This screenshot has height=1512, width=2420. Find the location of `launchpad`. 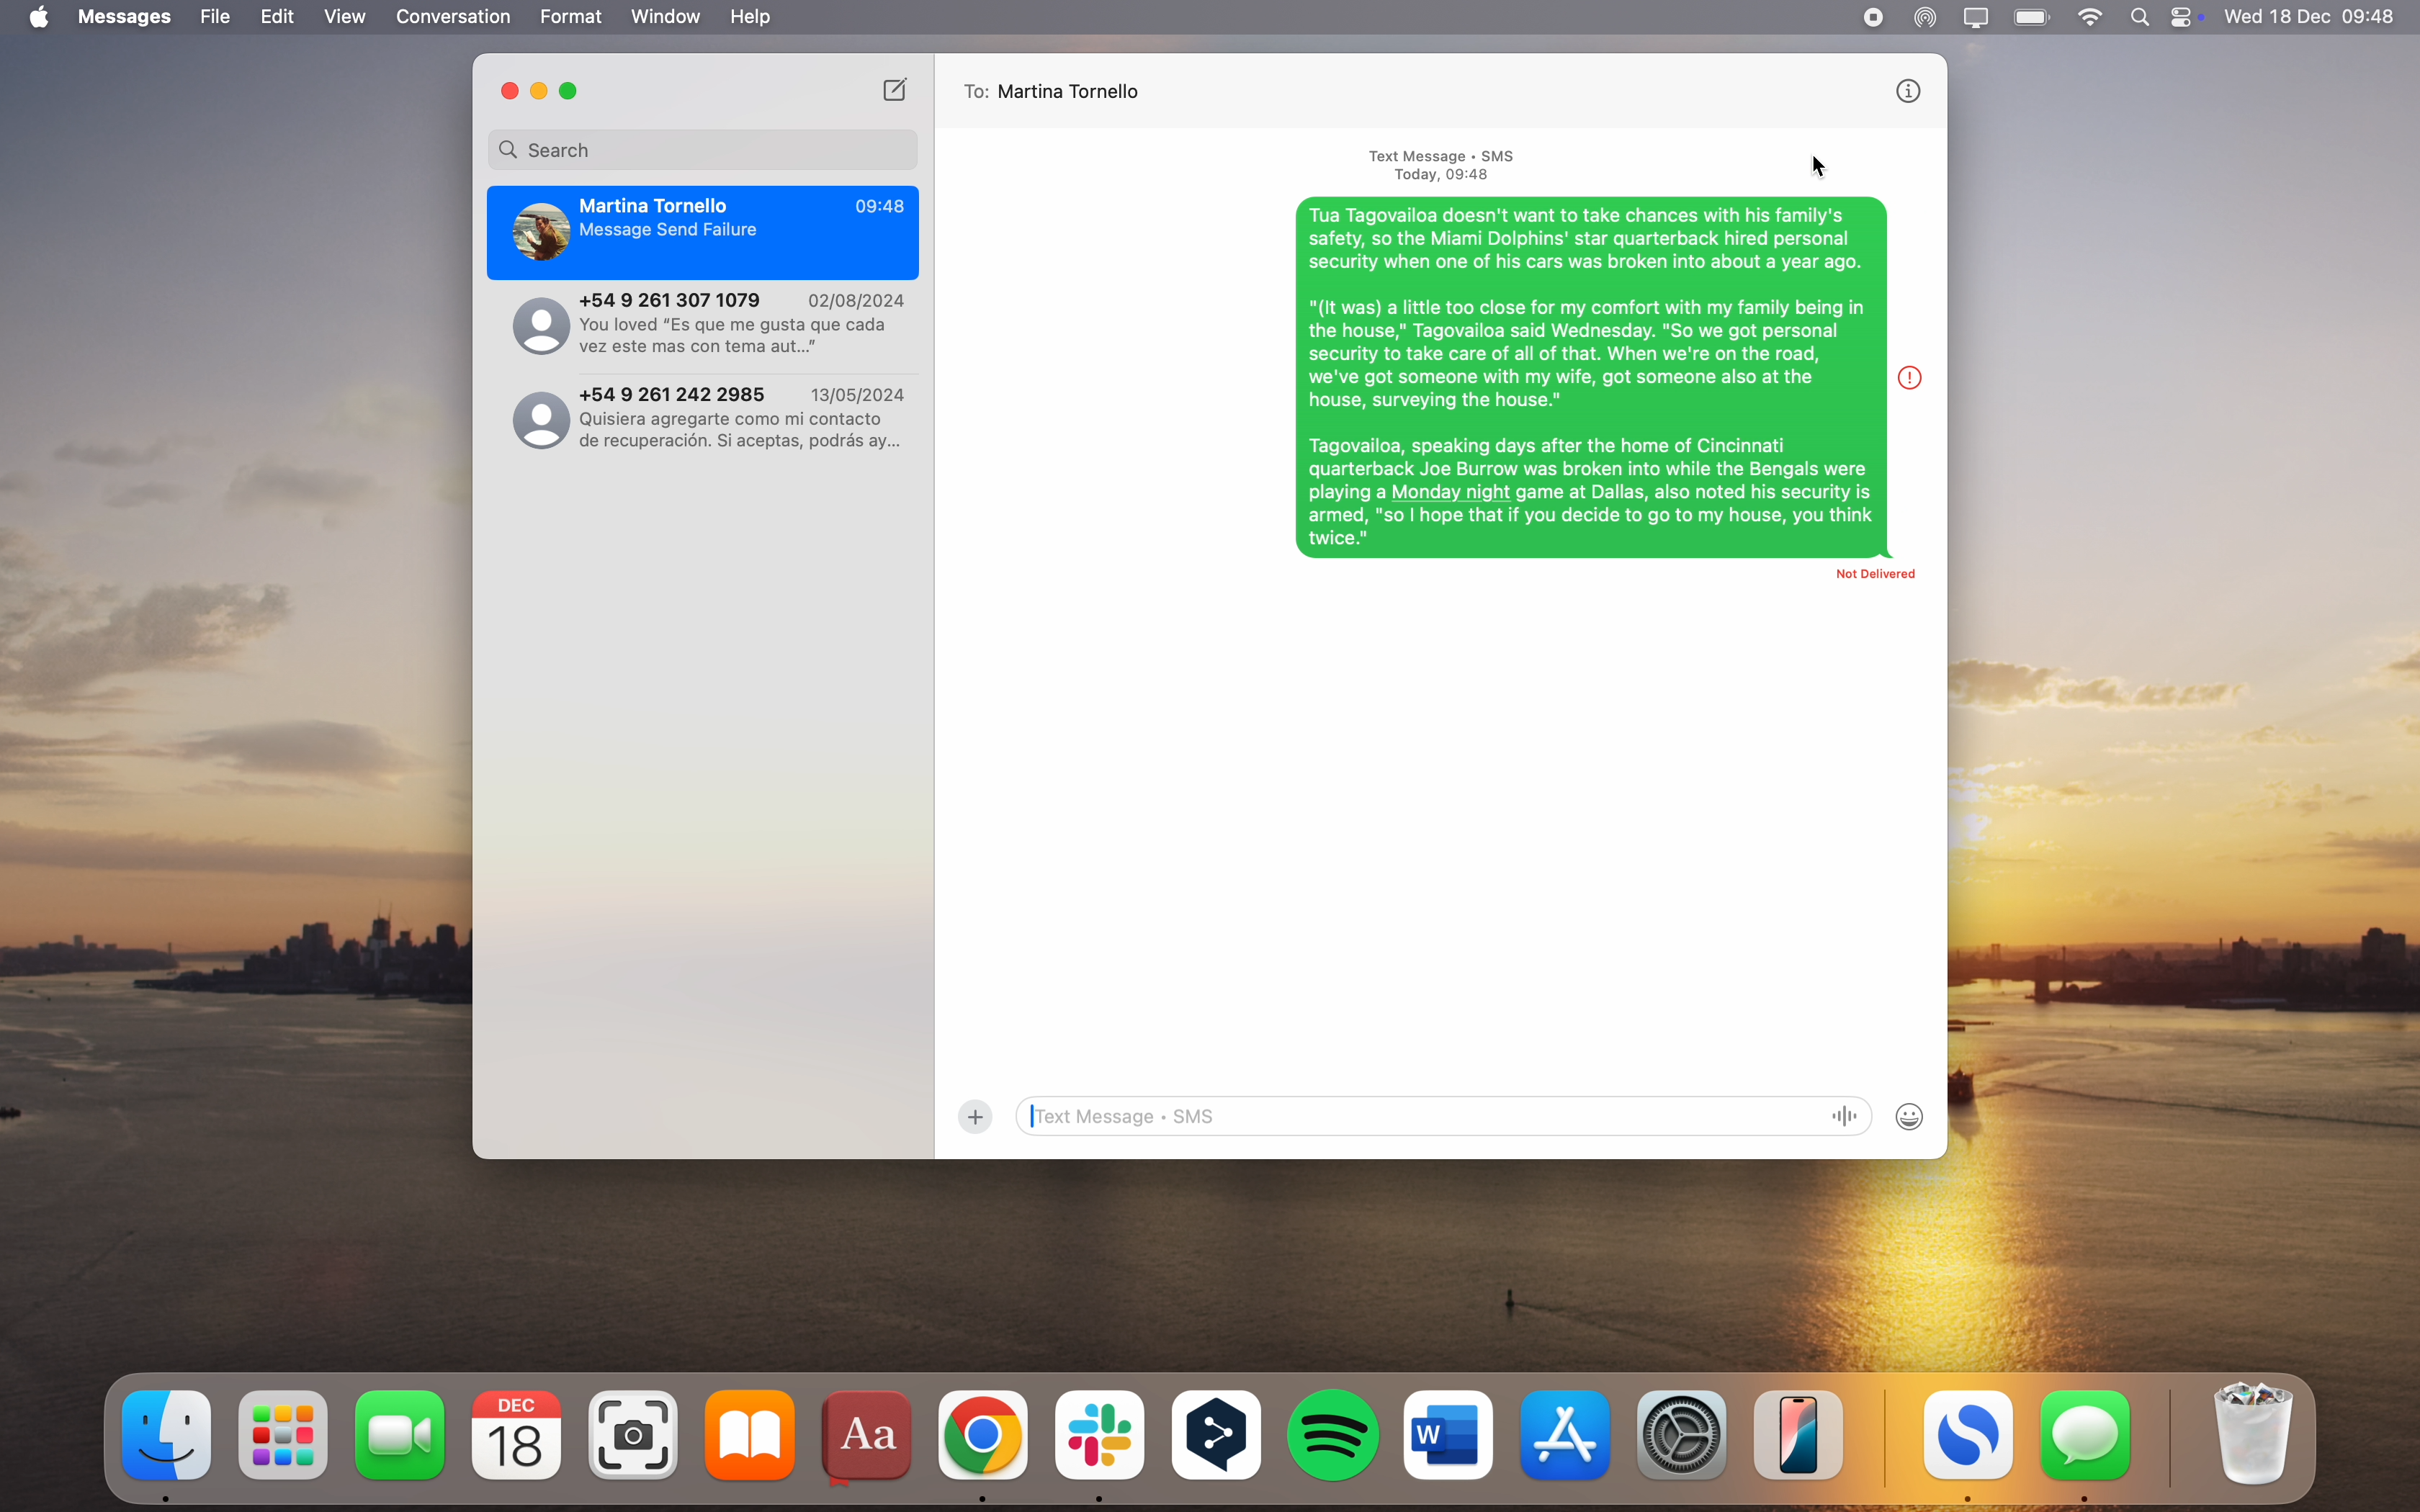

launchpad is located at coordinates (287, 1436).